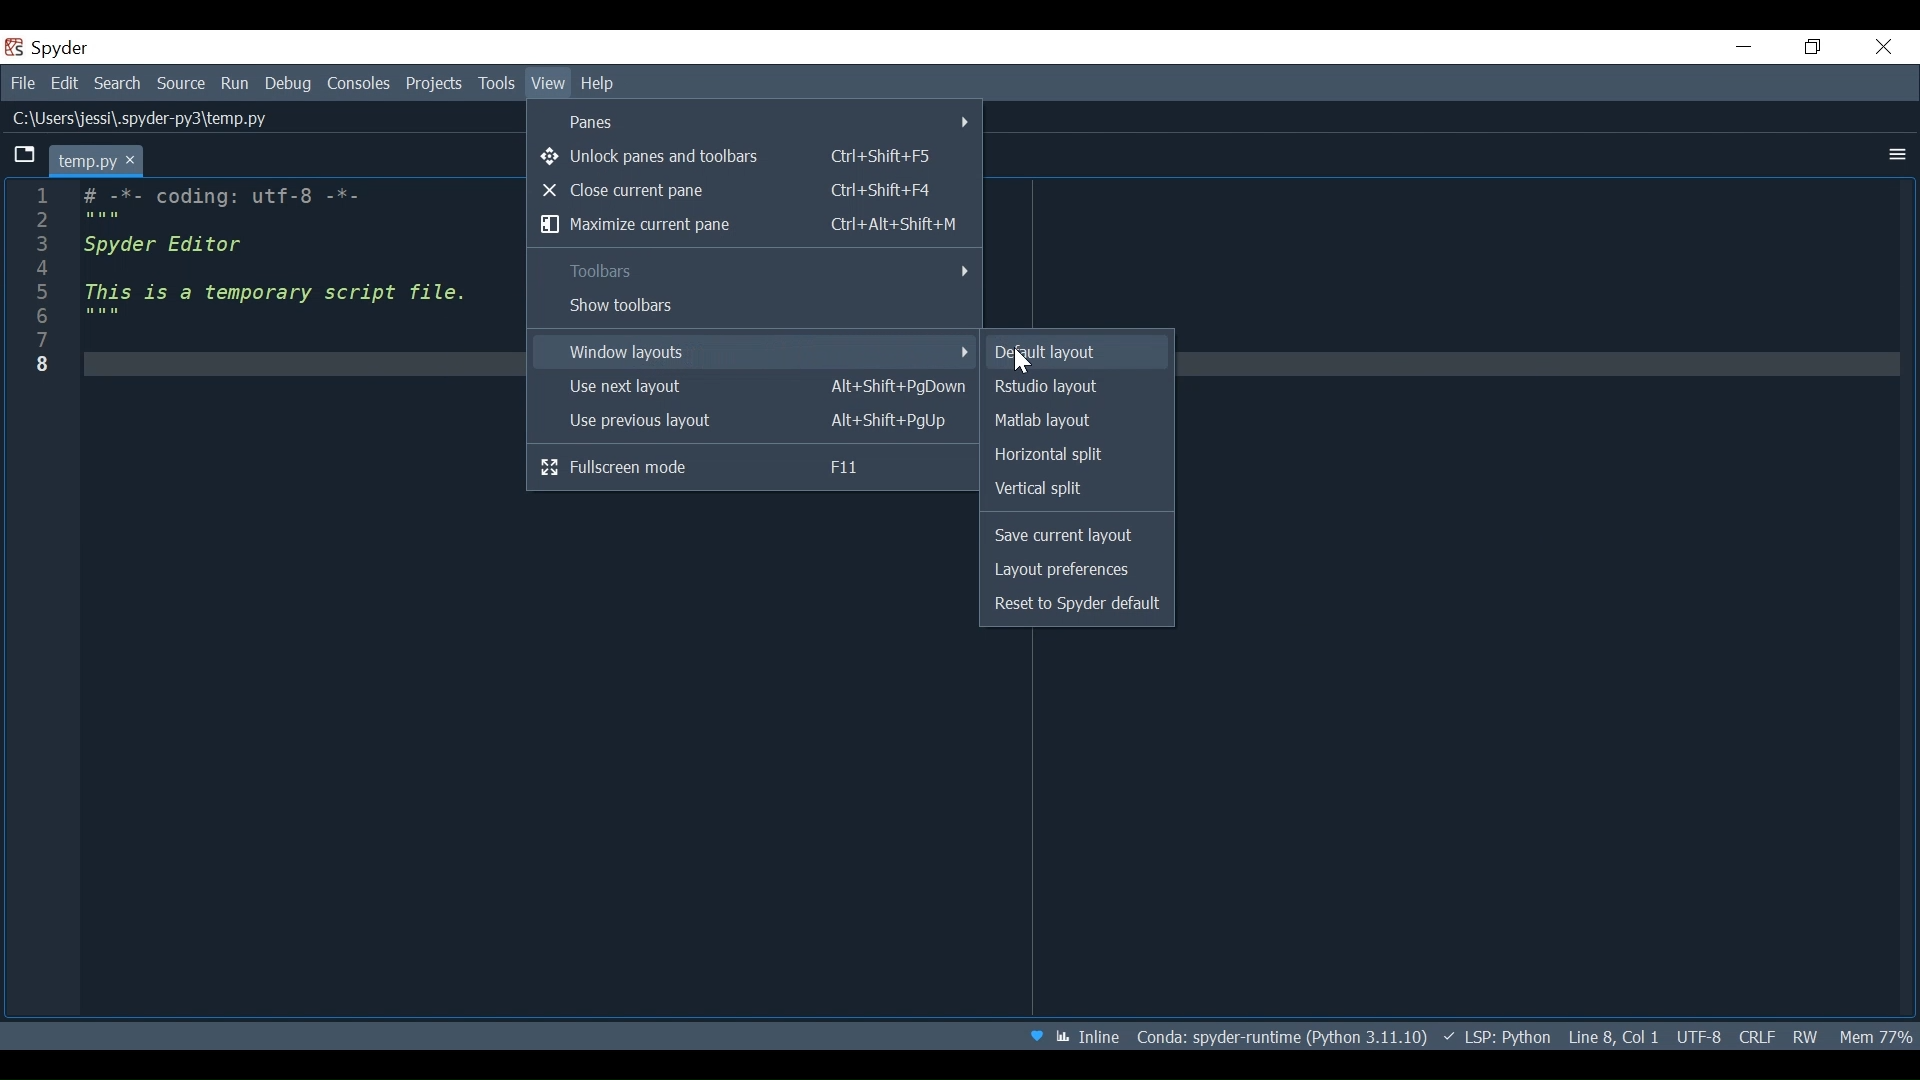  What do you see at coordinates (753, 422) in the screenshot?
I see `Use previous layout` at bounding box center [753, 422].